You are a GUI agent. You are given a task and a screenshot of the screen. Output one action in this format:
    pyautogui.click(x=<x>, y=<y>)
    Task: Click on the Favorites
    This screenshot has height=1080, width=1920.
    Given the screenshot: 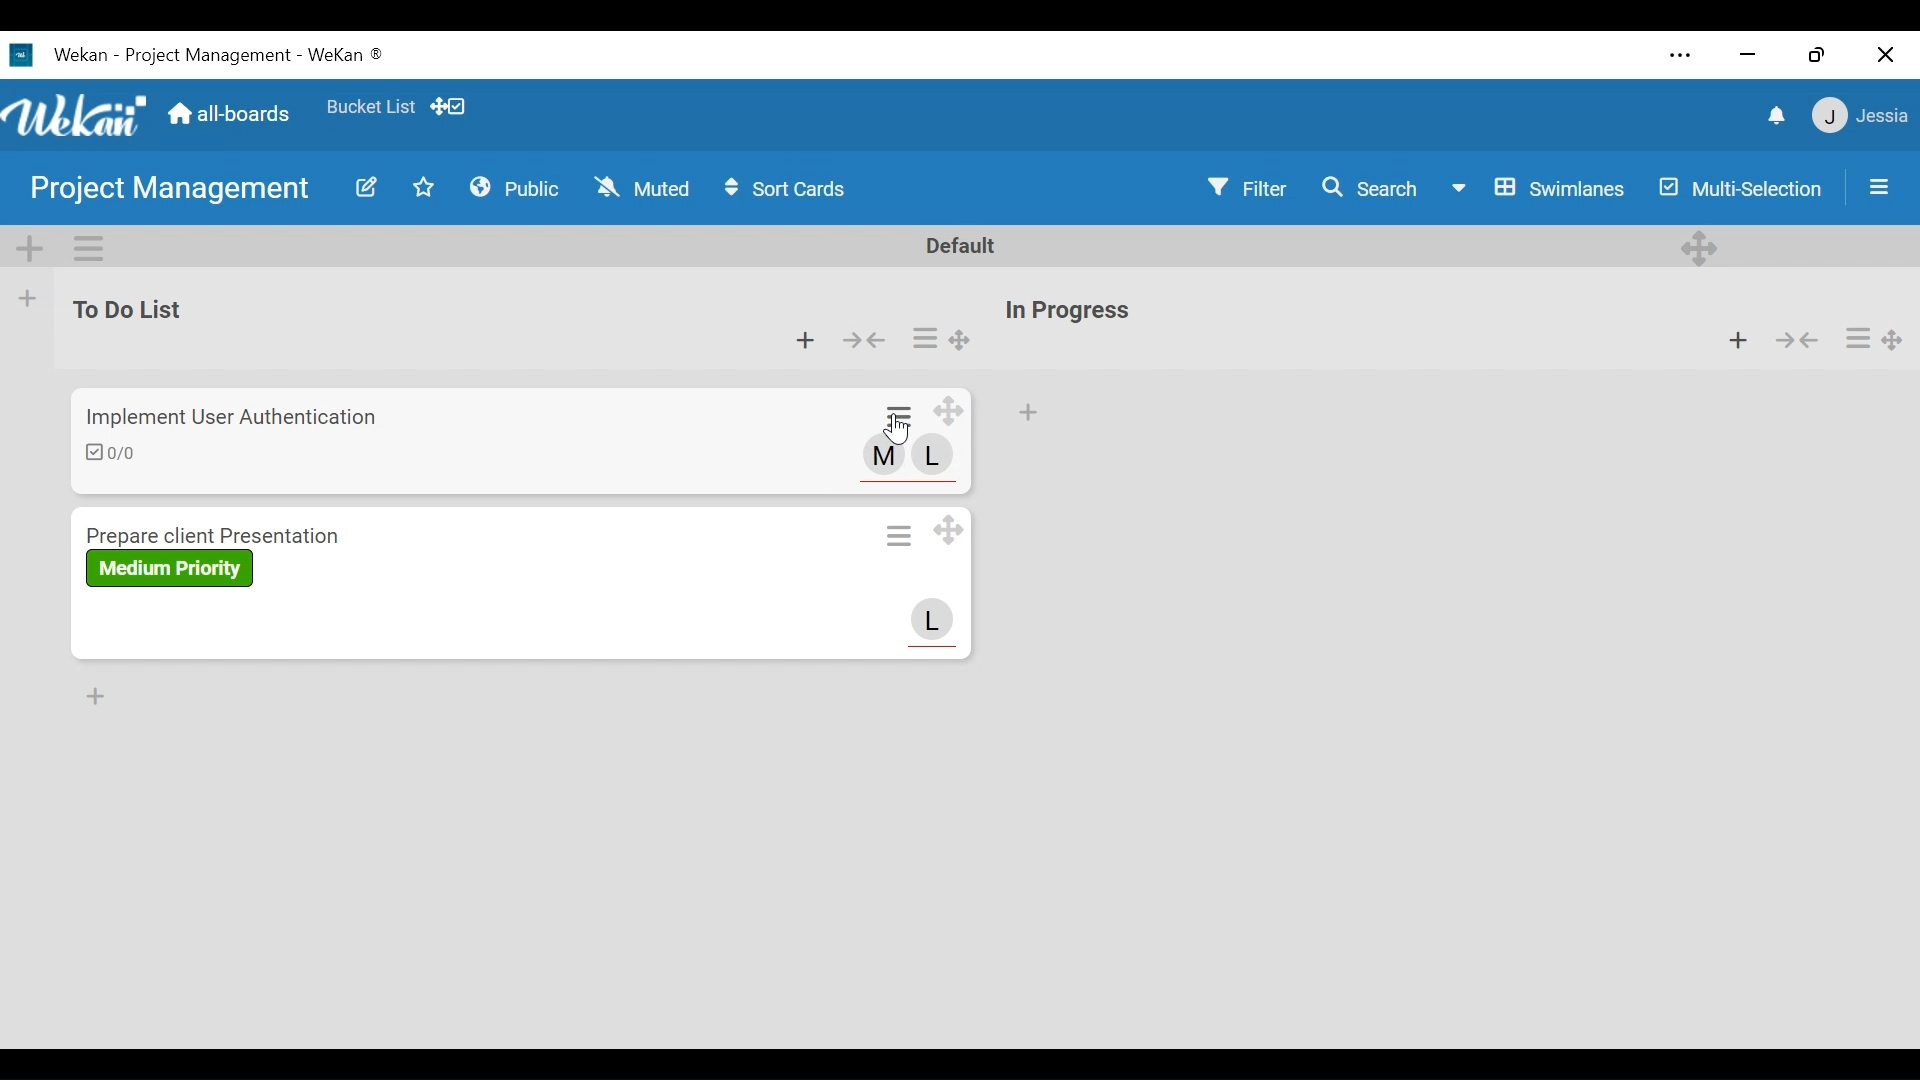 What is the action you would take?
    pyautogui.click(x=370, y=103)
    